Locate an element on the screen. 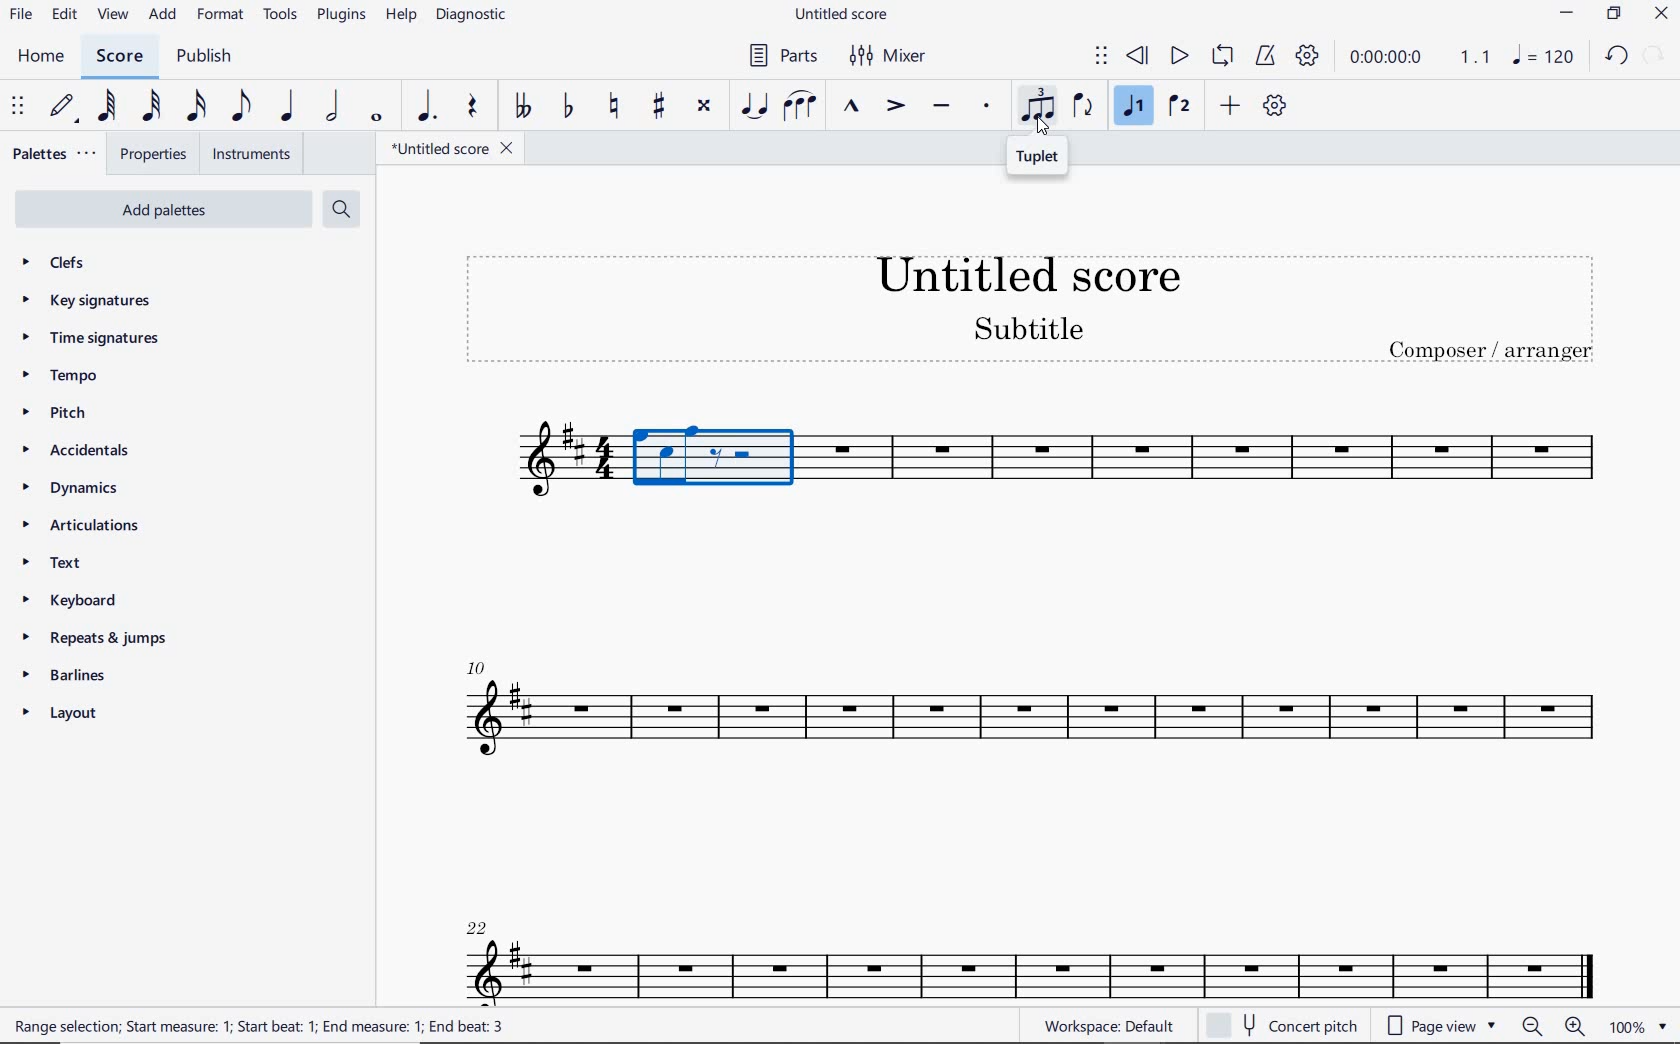 The width and height of the screenshot is (1680, 1044). ACCIDENTALS is located at coordinates (89, 451).